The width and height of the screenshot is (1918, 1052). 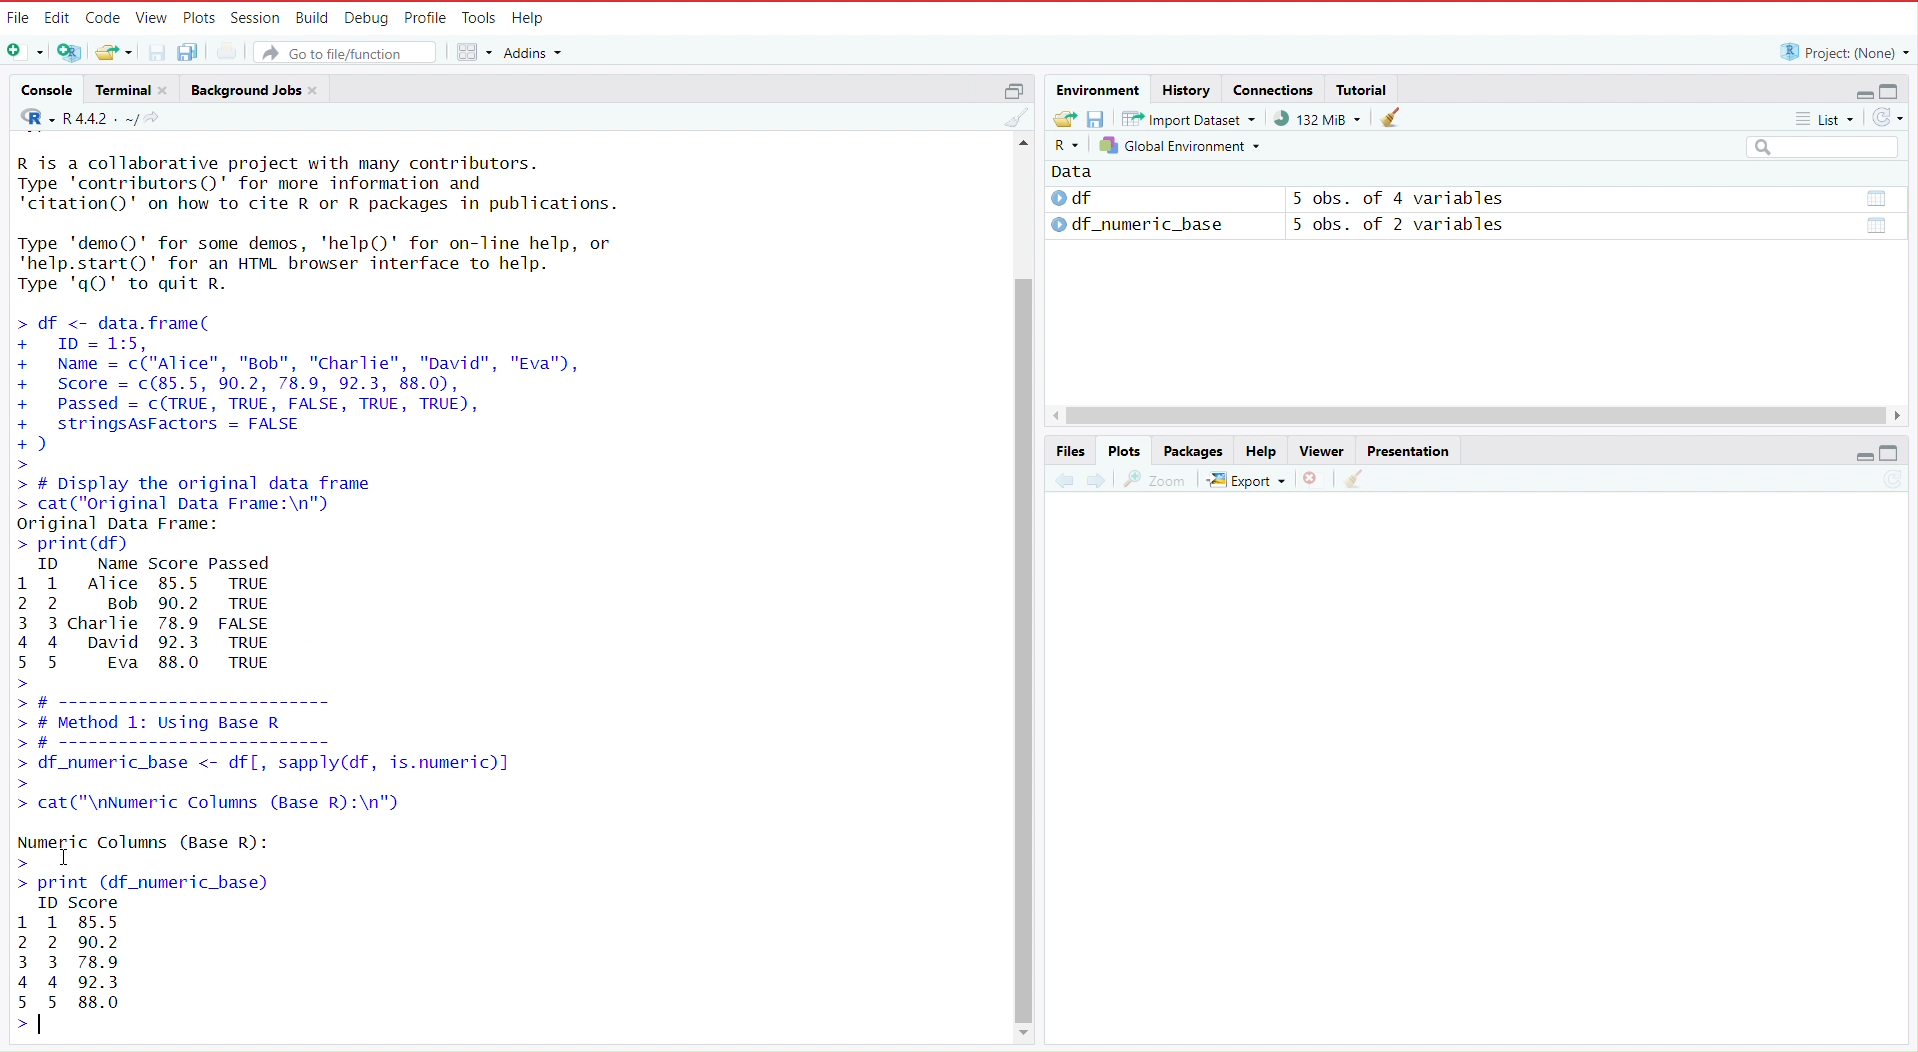 What do you see at coordinates (181, 885) in the screenshot?
I see `> print (df_numeric_base)` at bounding box center [181, 885].